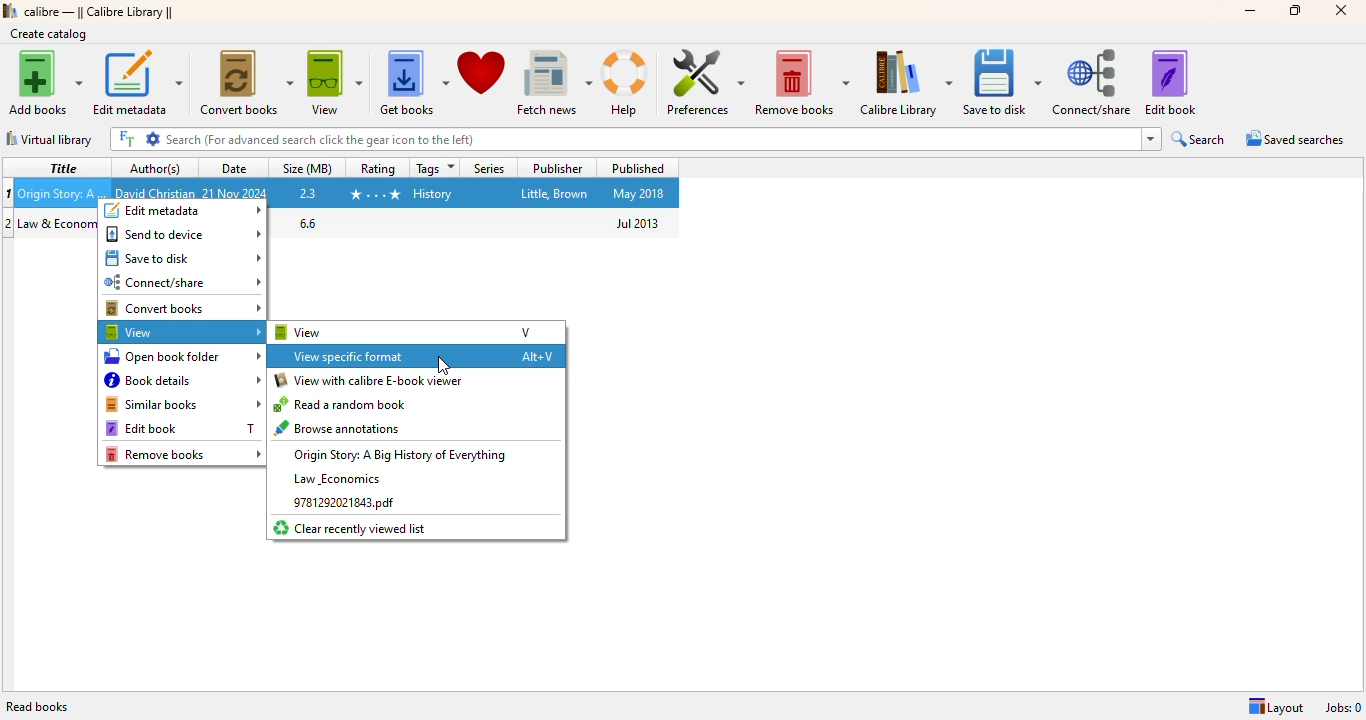 The height and width of the screenshot is (720, 1366). Describe the element at coordinates (1275, 708) in the screenshot. I see `layout` at that location.